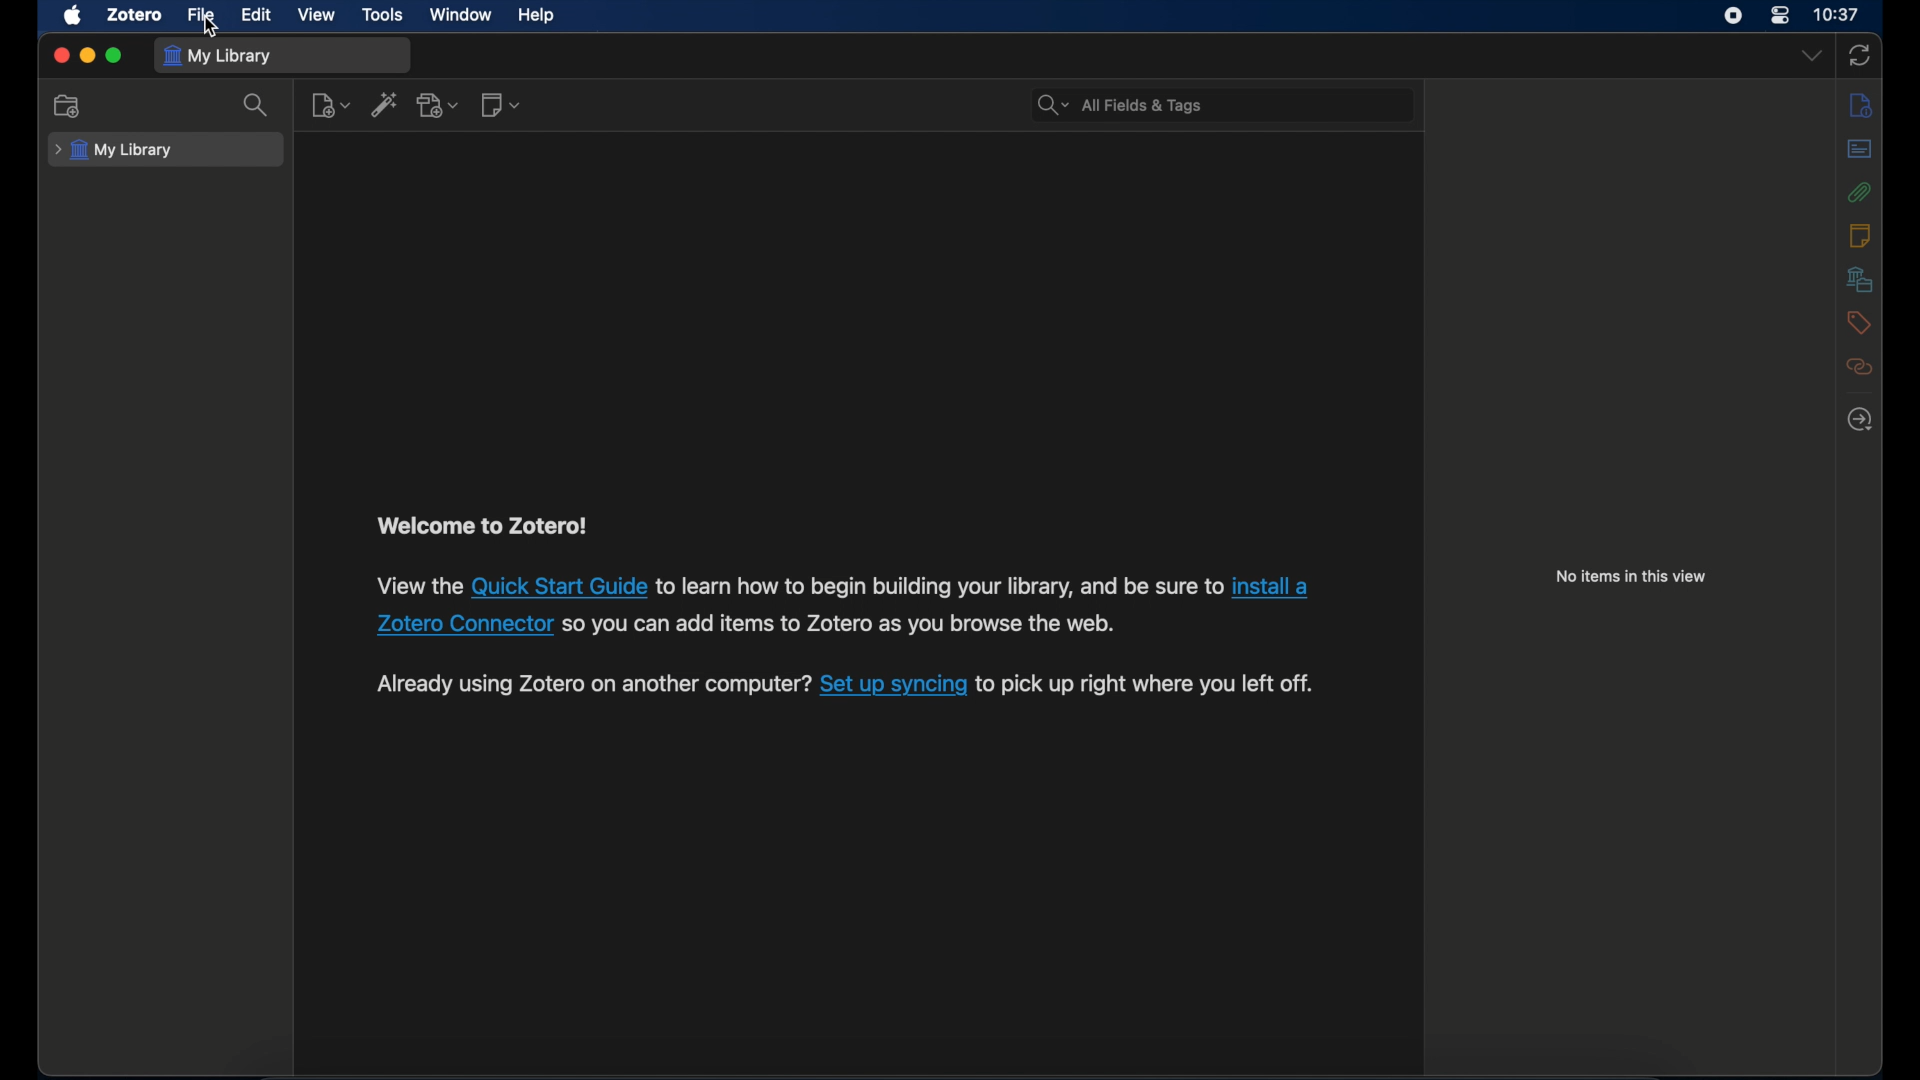 The height and width of the screenshot is (1080, 1920). What do you see at coordinates (1859, 279) in the screenshot?
I see `libraries` at bounding box center [1859, 279].